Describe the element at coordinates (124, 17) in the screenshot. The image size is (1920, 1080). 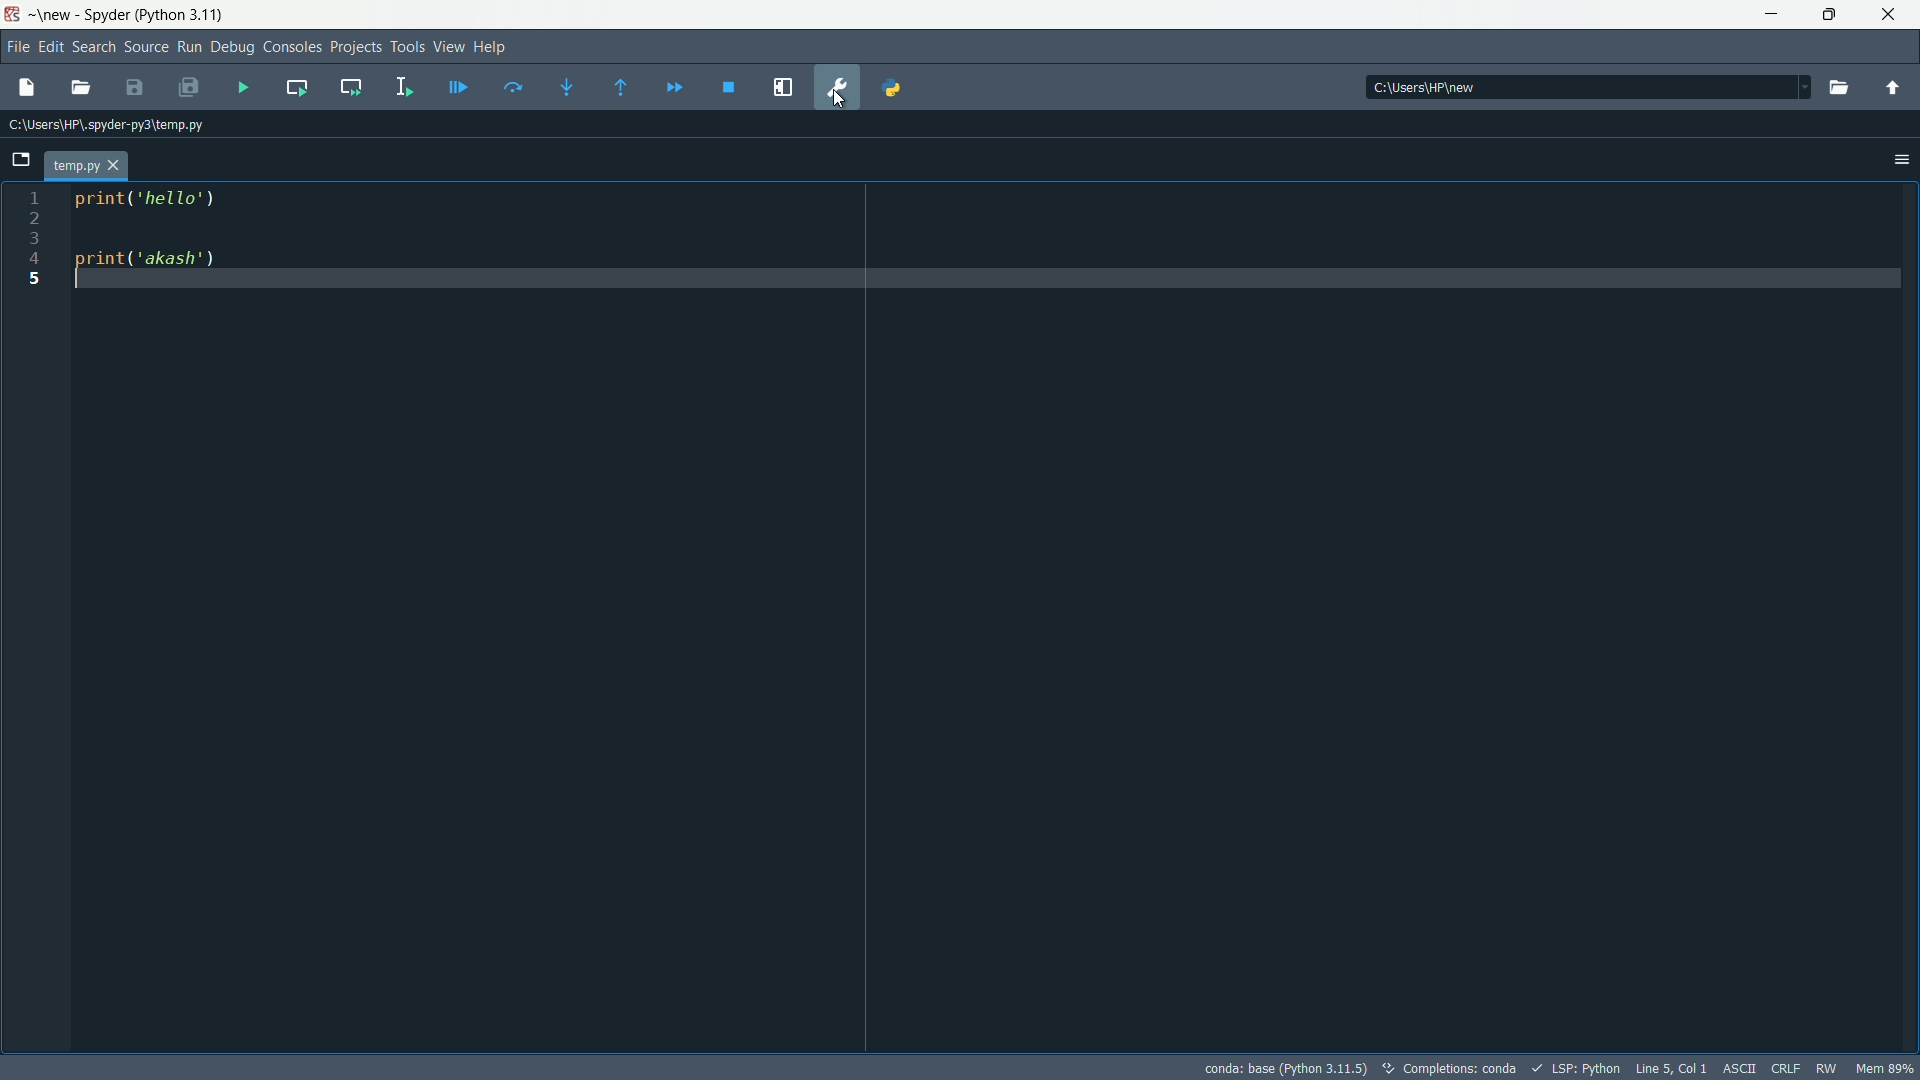
I see `app name - spyder` at that location.